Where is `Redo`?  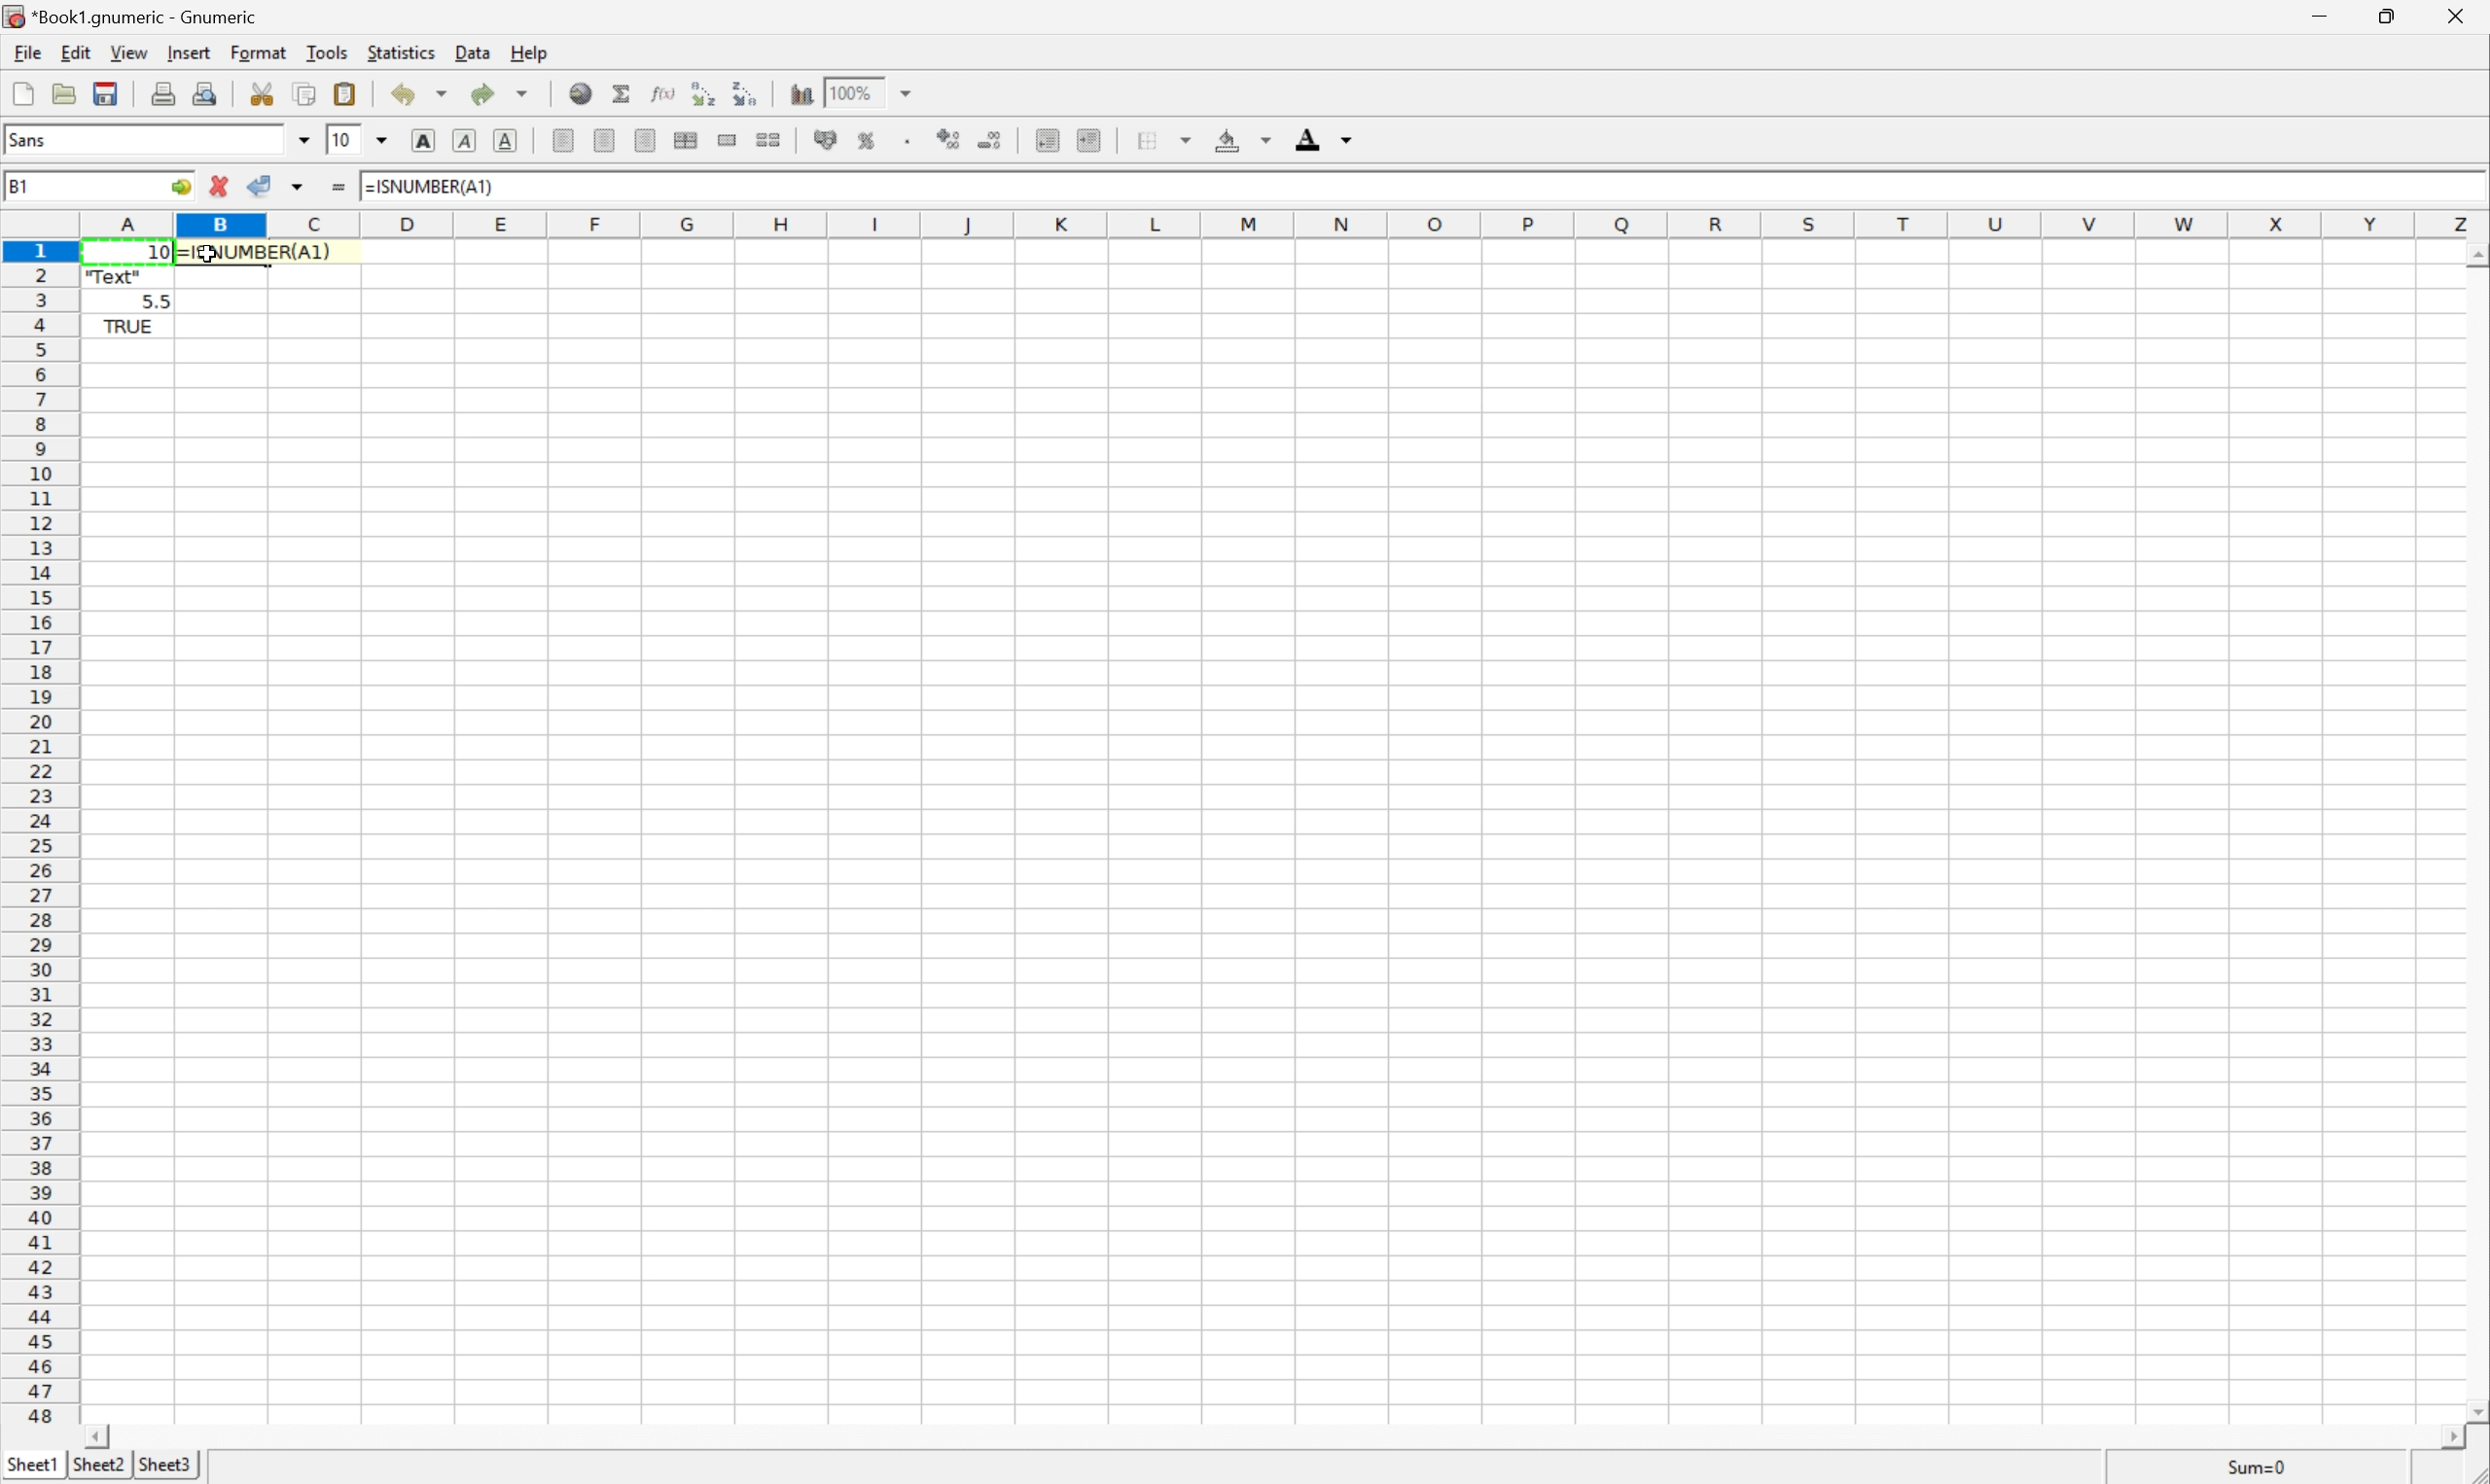
Redo is located at coordinates (501, 91).